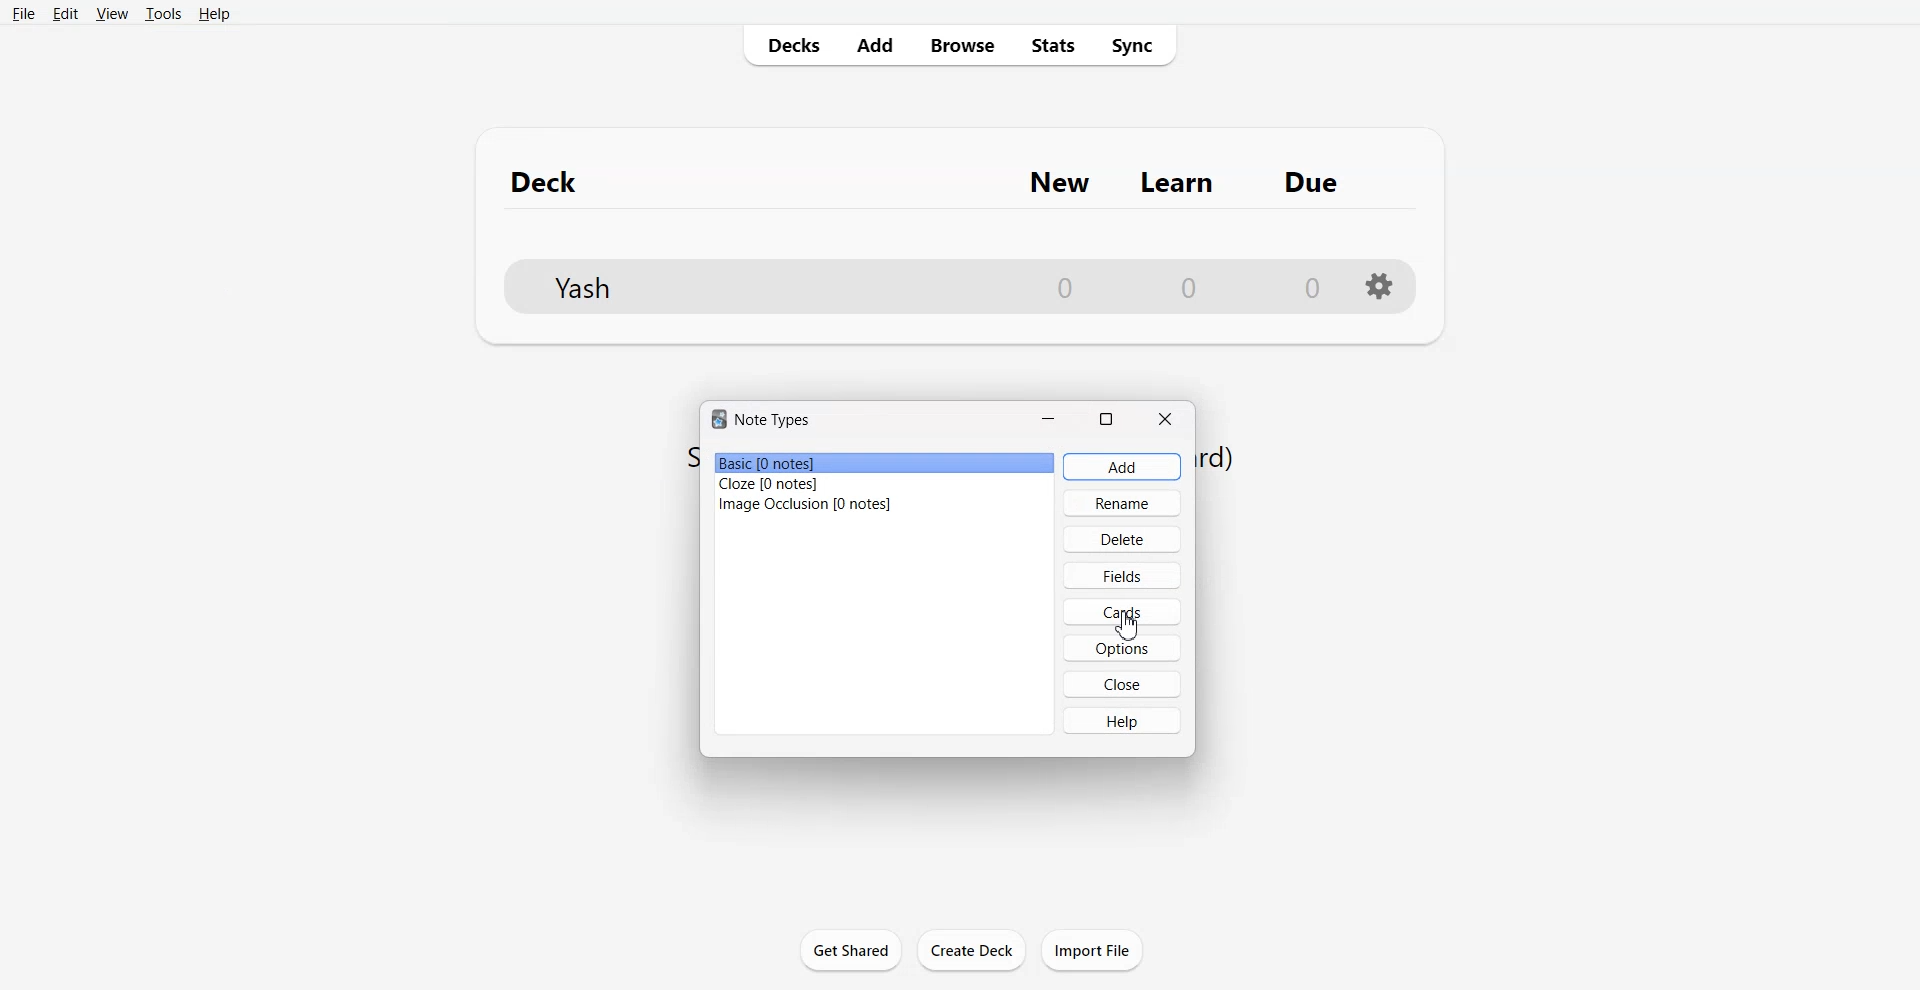 This screenshot has height=990, width=1920. I want to click on Add, so click(1121, 467).